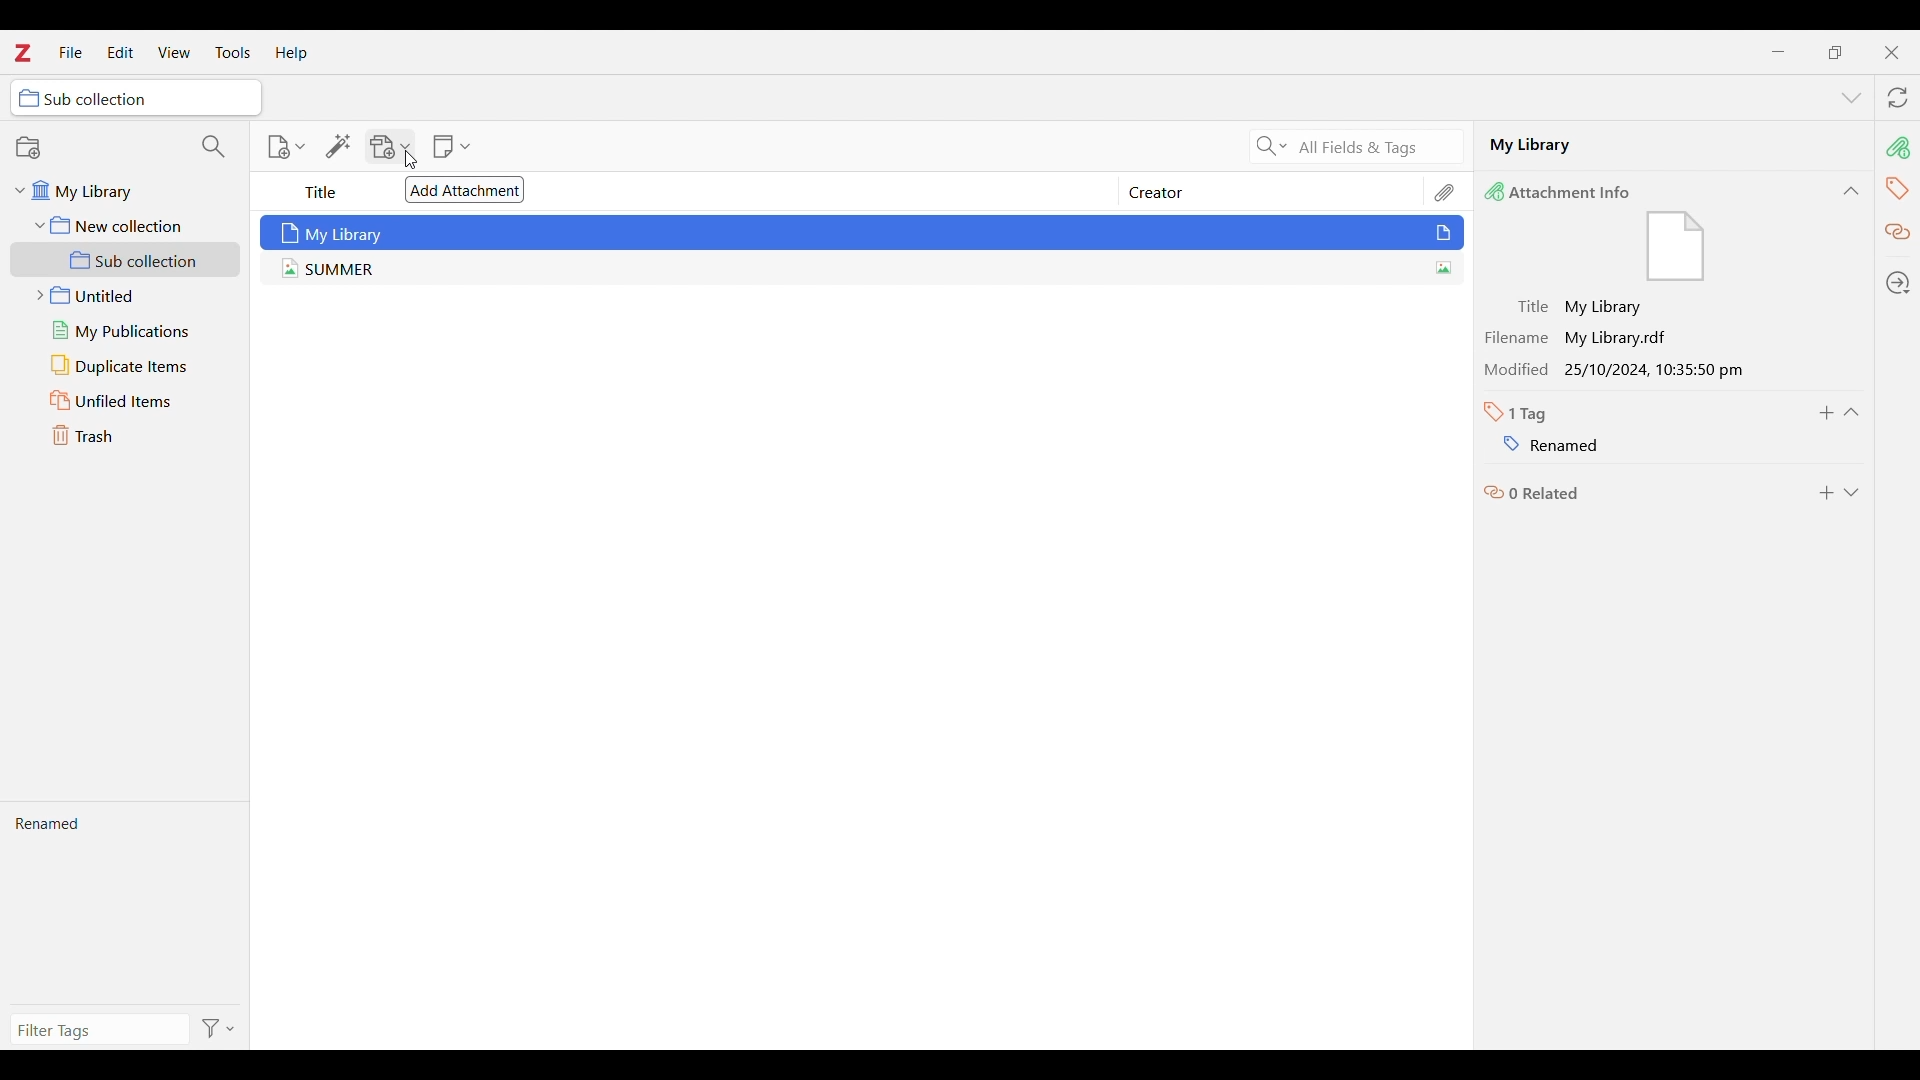 This screenshot has width=1920, height=1080. I want to click on Creator column, so click(1255, 191).